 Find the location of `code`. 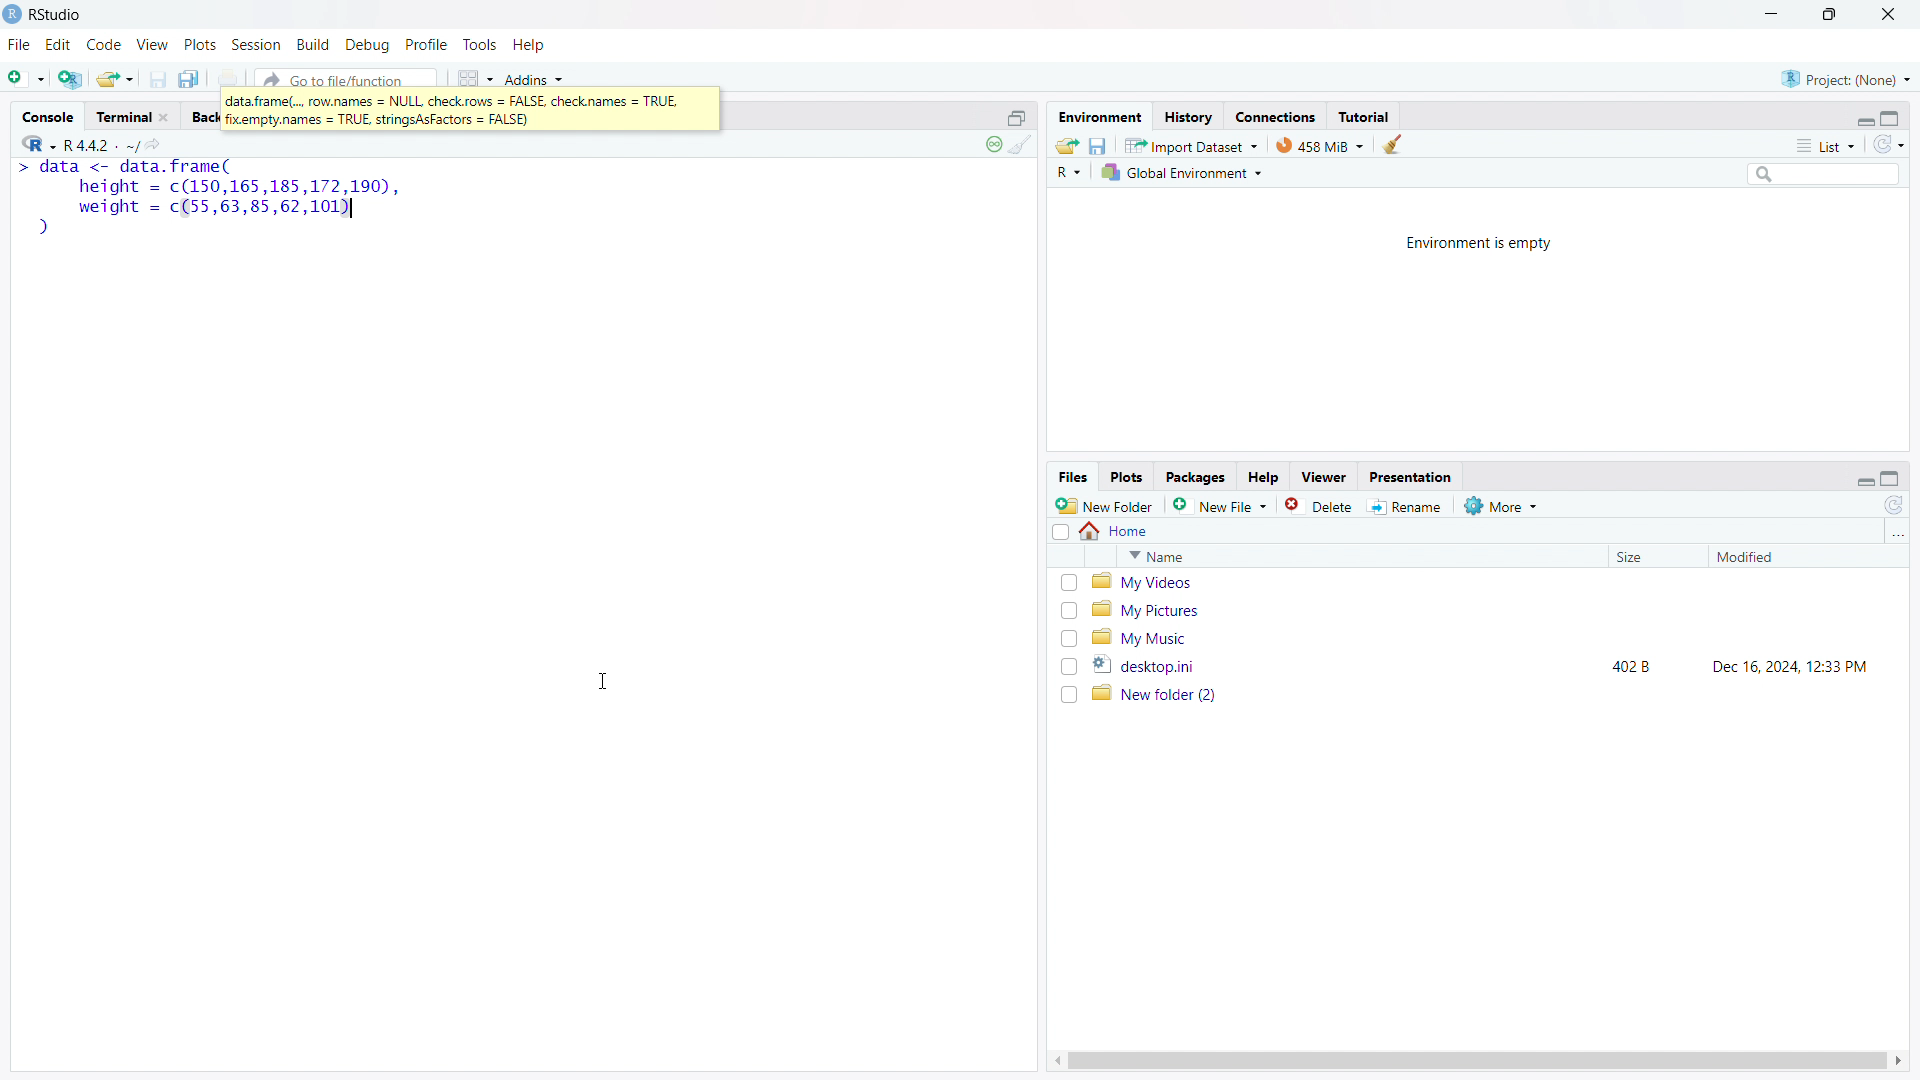

code is located at coordinates (104, 45).